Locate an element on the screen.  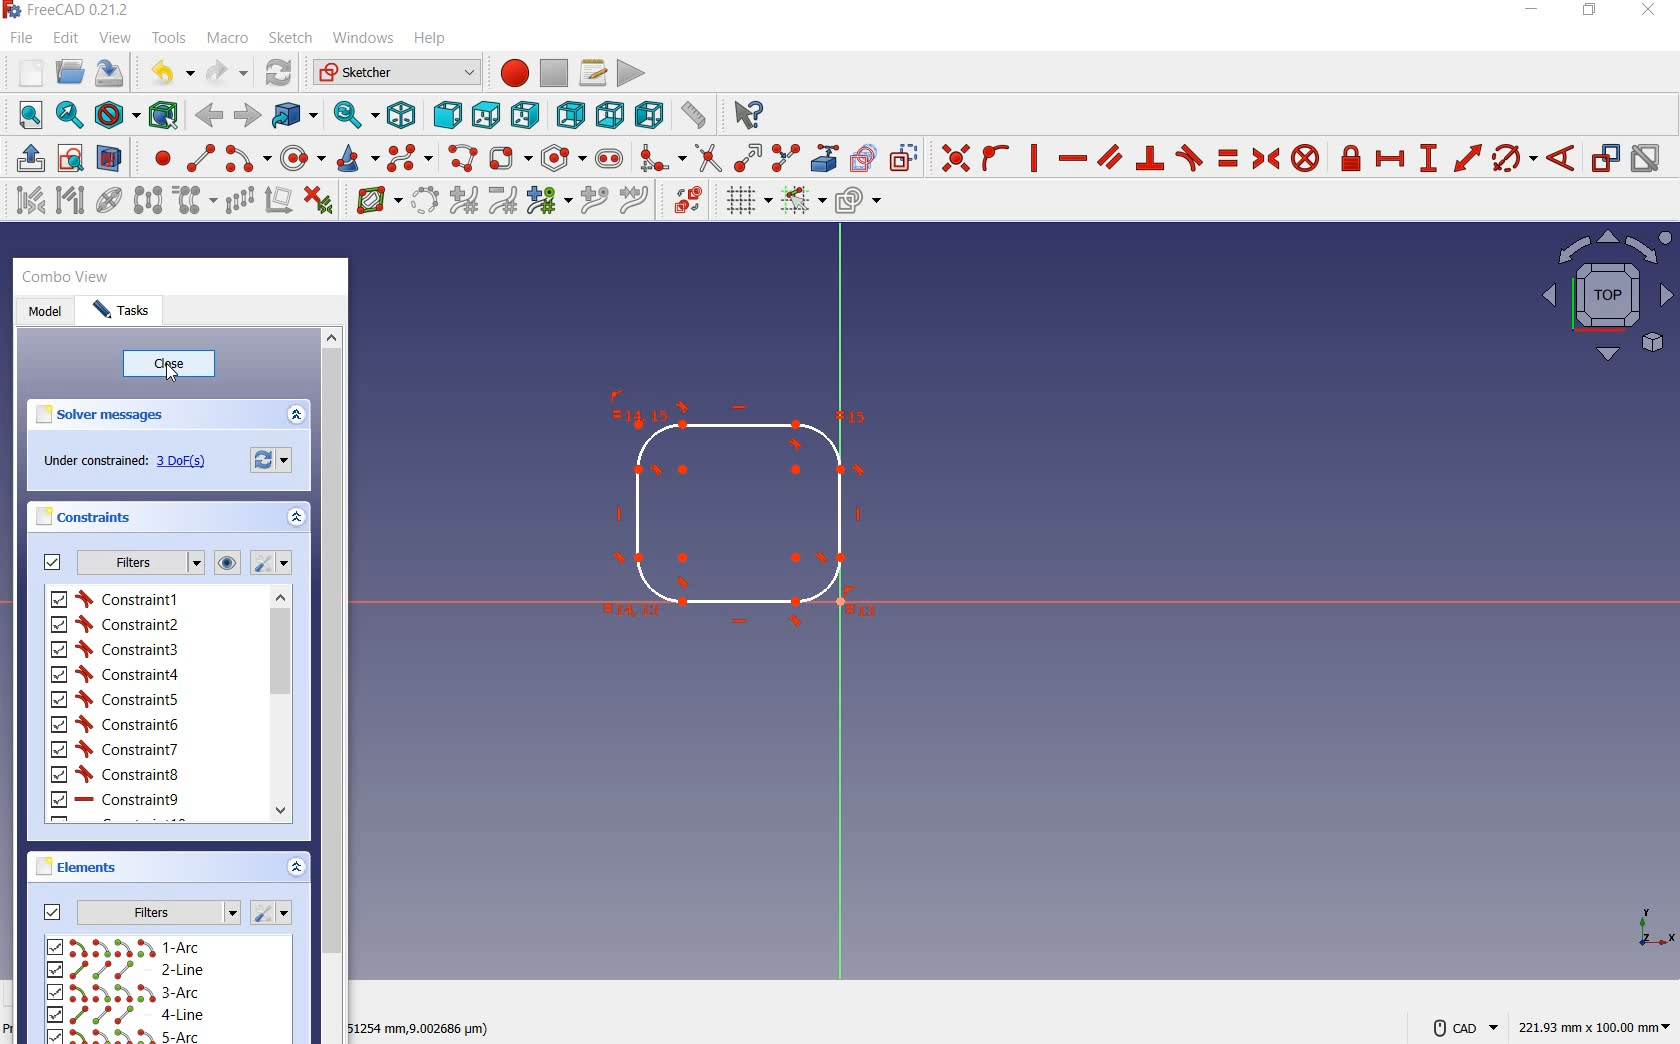
CAD Navigation Style is located at coordinates (1465, 1023).